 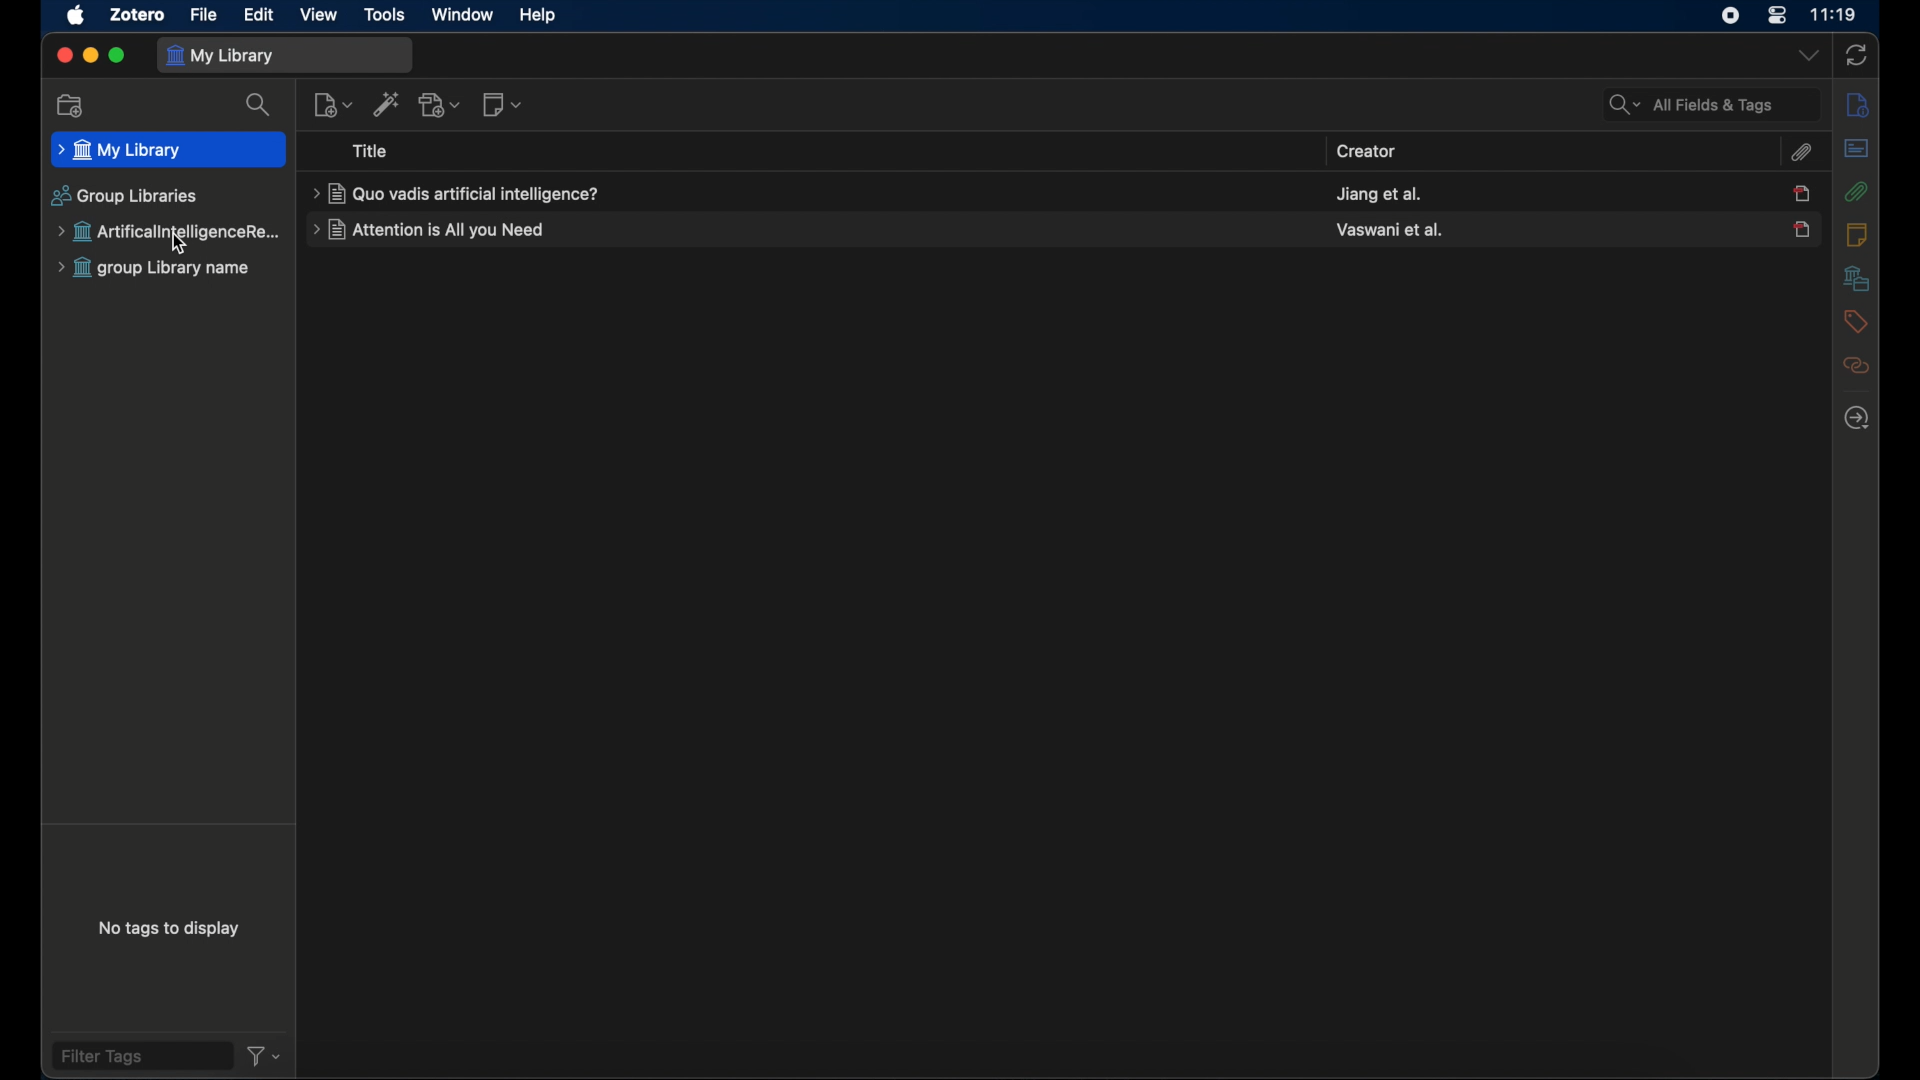 What do you see at coordinates (1856, 418) in the screenshot?
I see `locate` at bounding box center [1856, 418].